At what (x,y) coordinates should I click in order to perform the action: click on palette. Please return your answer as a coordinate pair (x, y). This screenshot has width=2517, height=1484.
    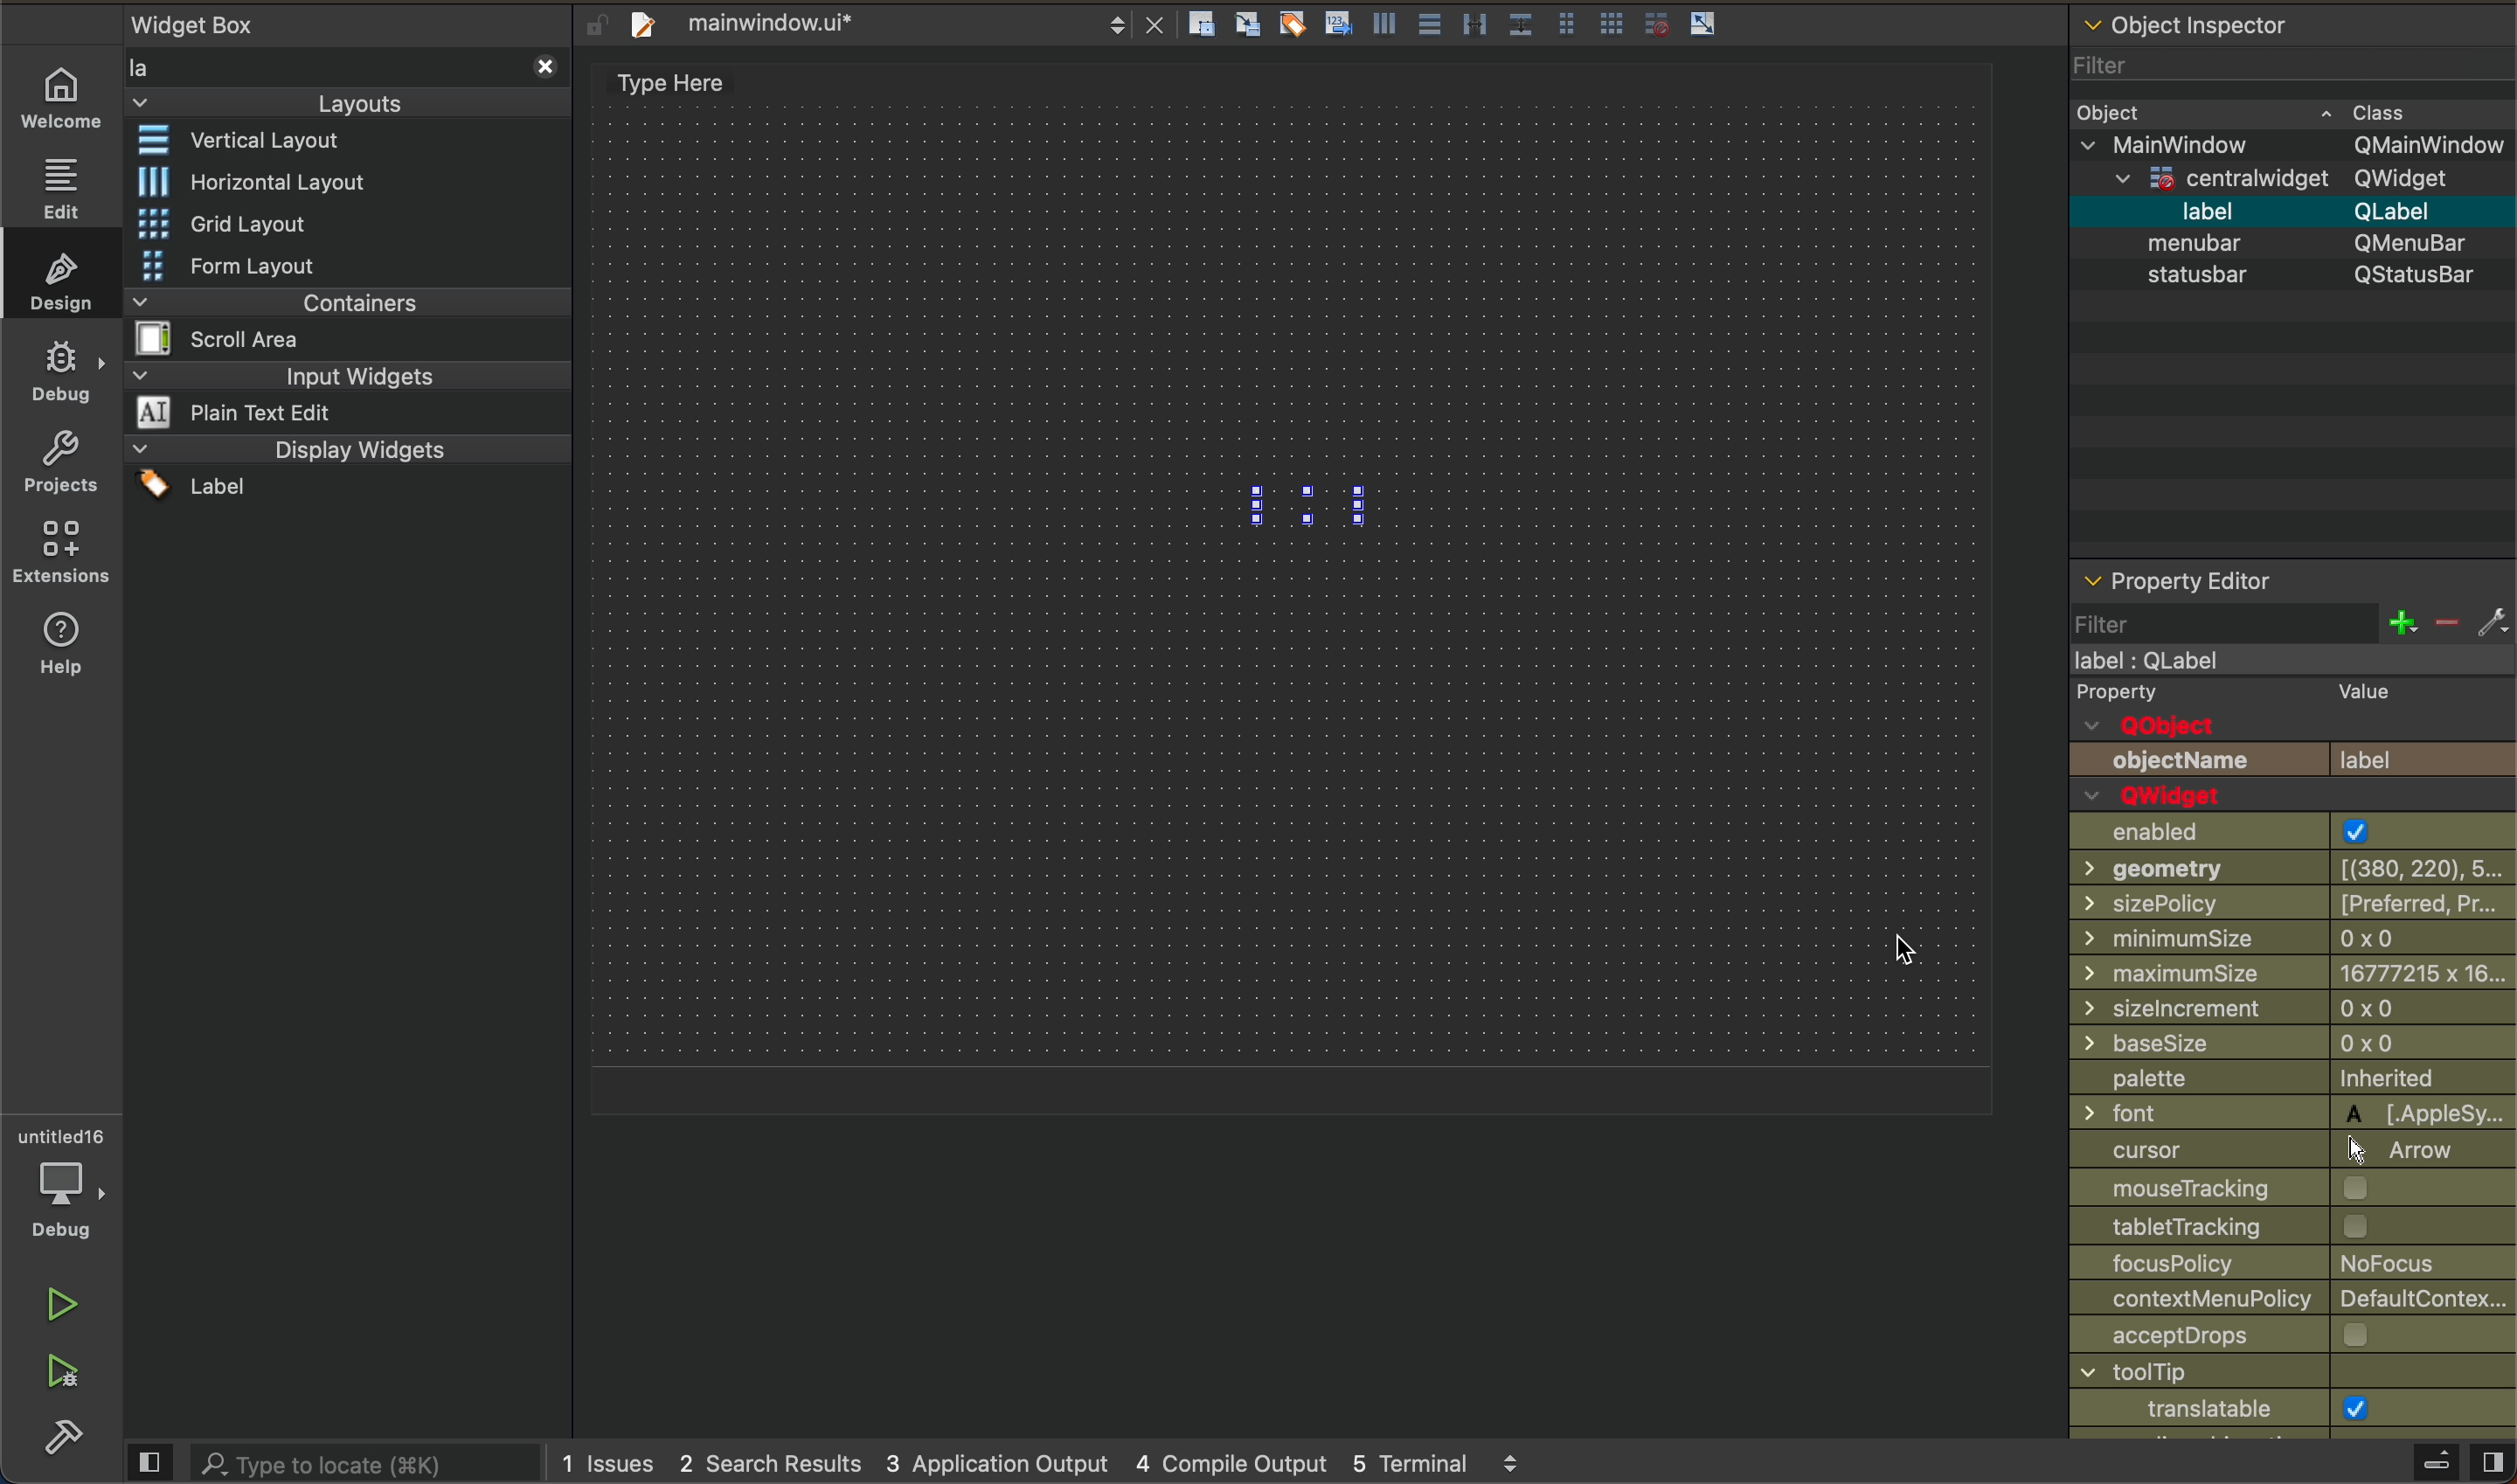
    Looking at the image, I should click on (2279, 1080).